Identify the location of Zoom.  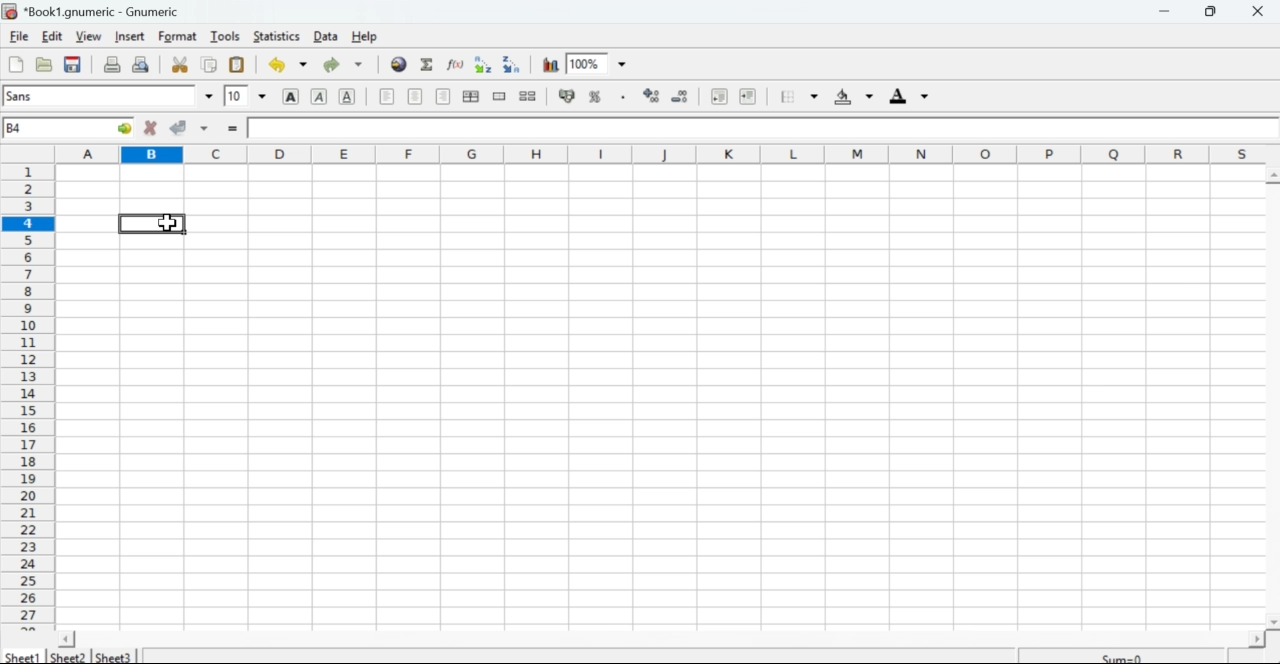
(601, 63).